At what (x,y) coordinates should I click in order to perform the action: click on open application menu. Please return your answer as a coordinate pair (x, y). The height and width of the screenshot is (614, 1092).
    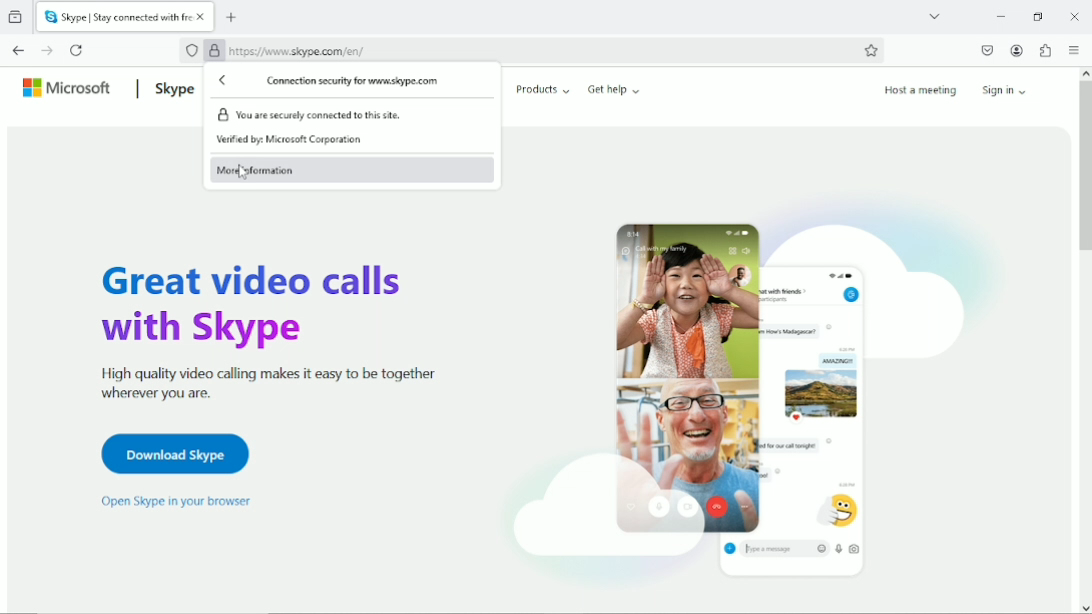
    Looking at the image, I should click on (1073, 51).